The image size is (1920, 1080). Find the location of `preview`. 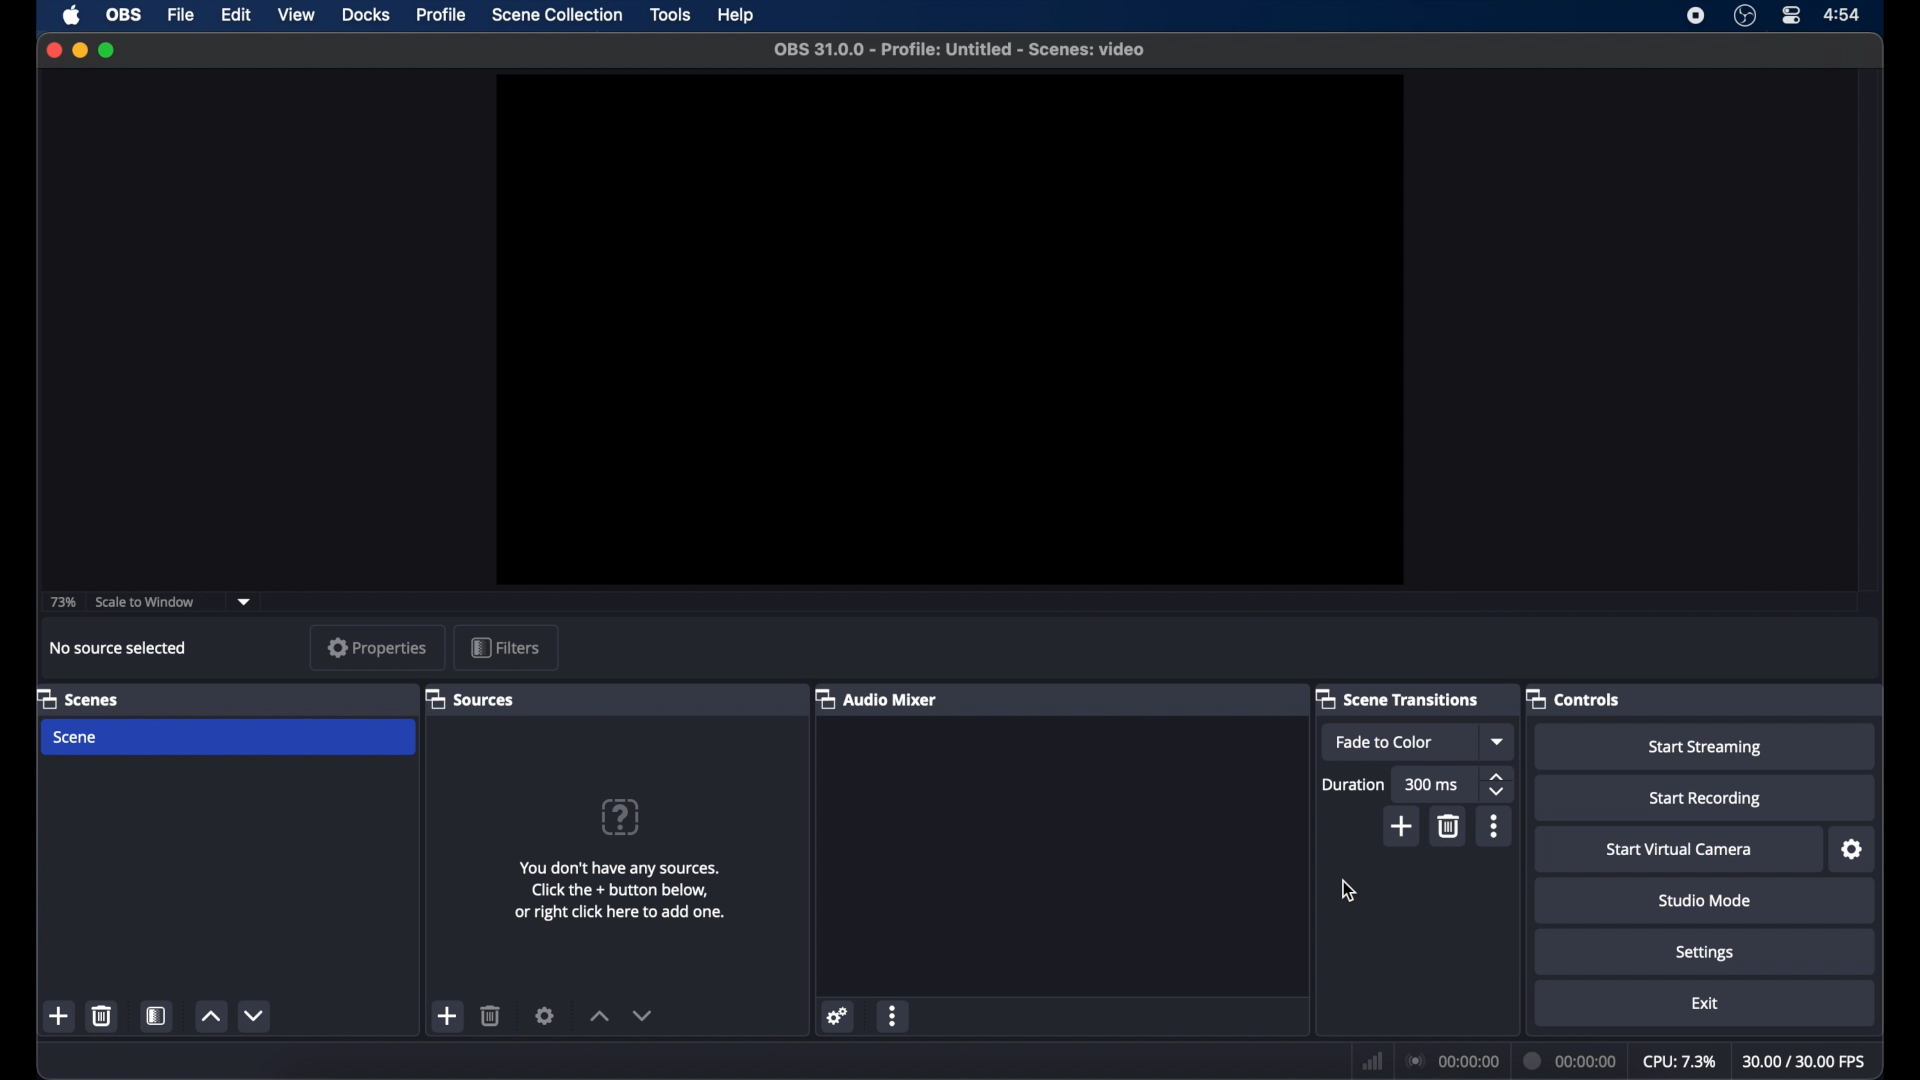

preview is located at coordinates (952, 329).